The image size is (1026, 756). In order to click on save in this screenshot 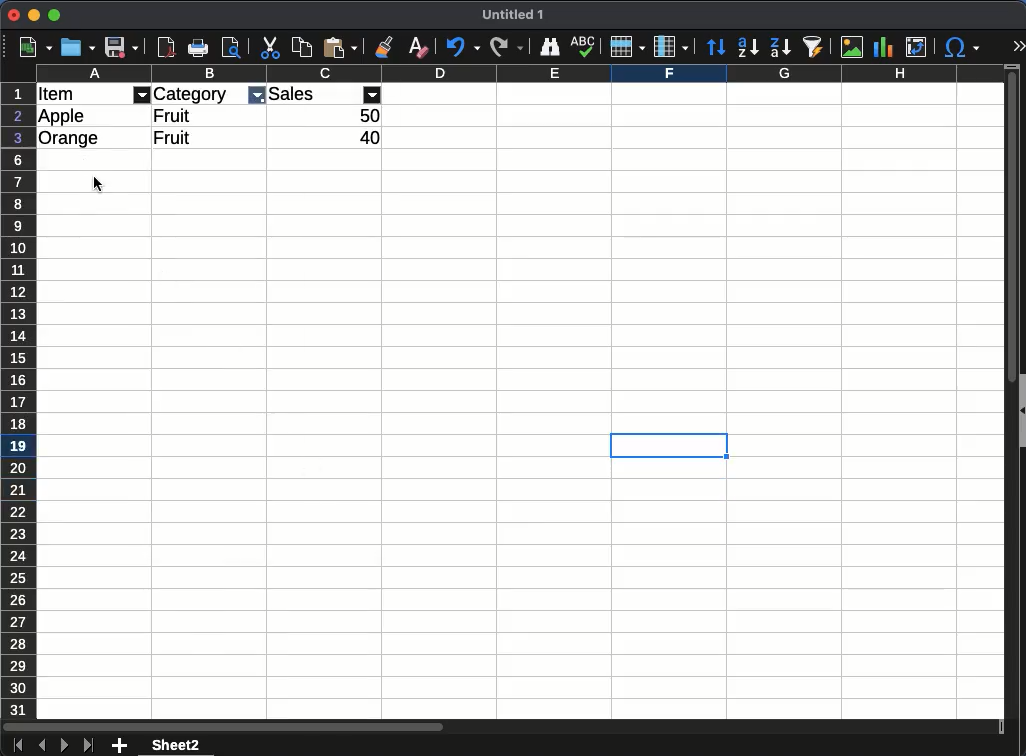, I will do `click(123, 47)`.